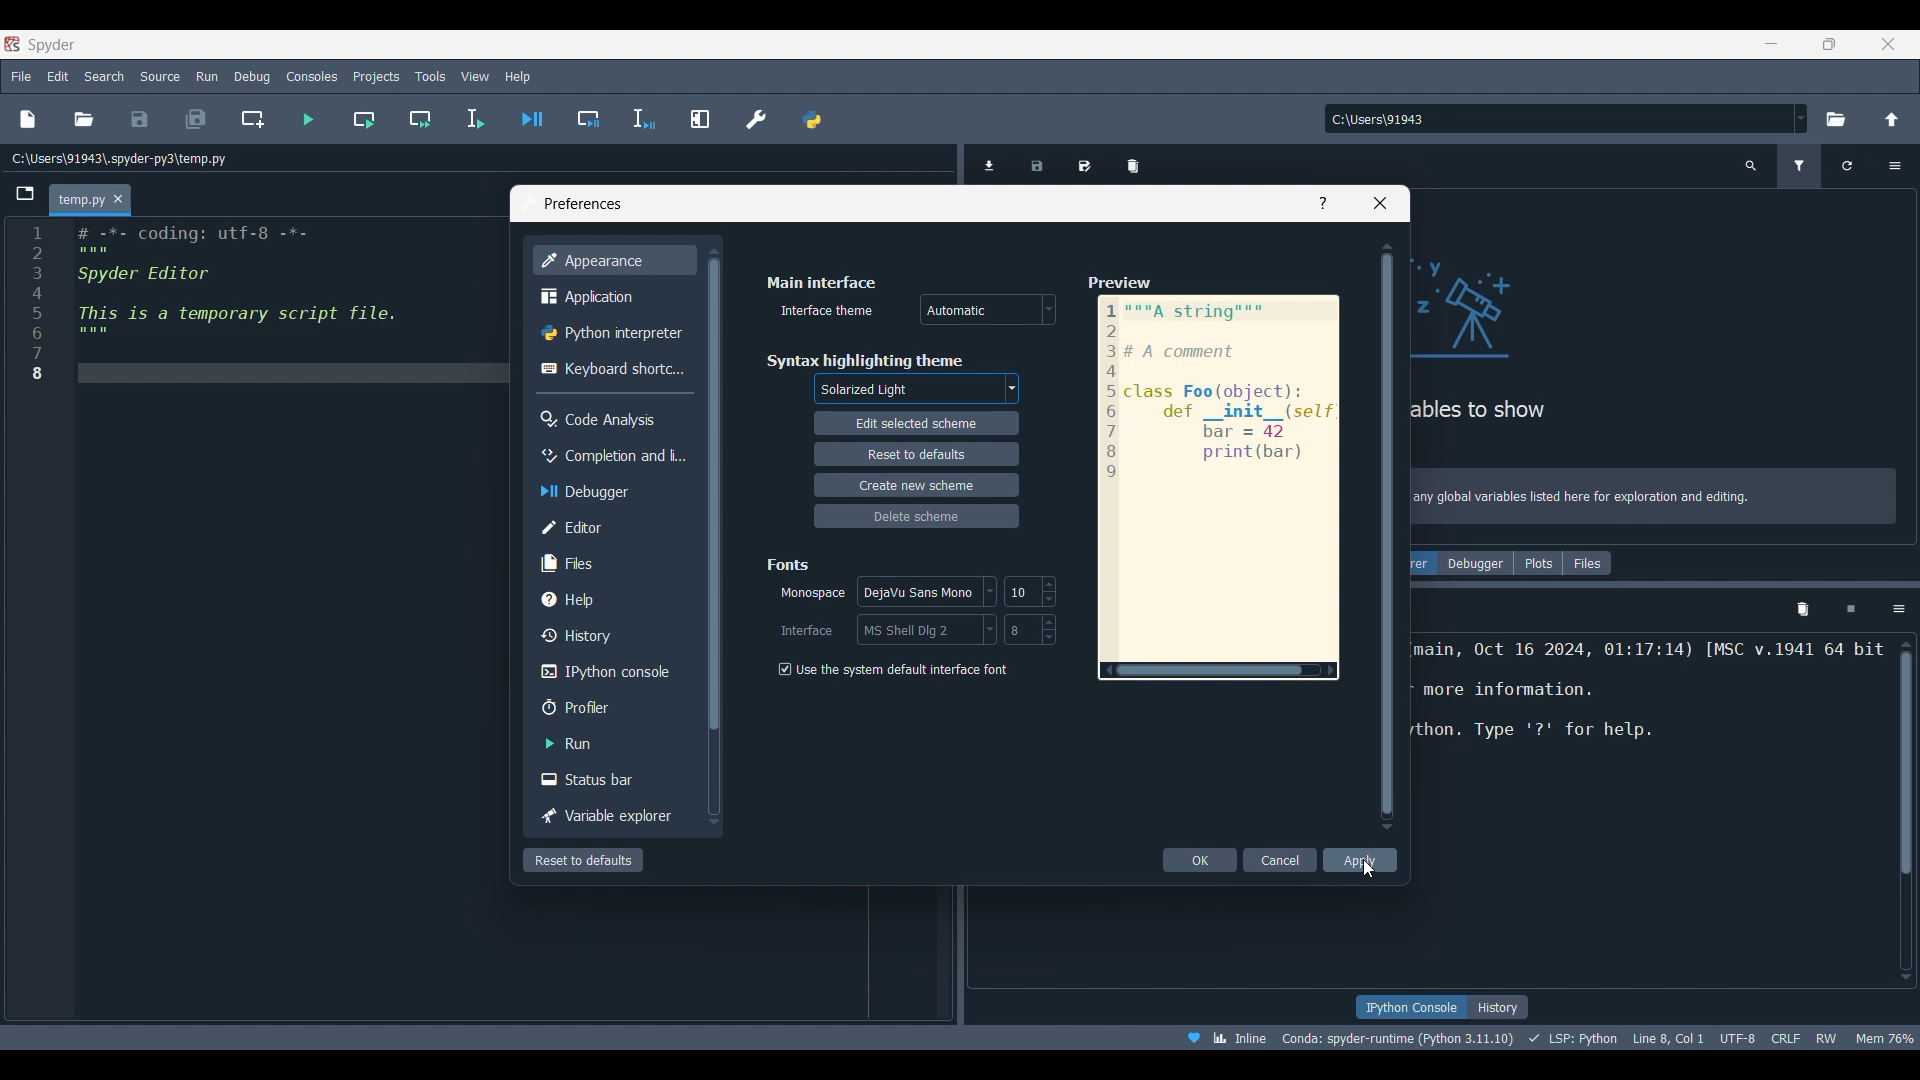 This screenshot has width=1920, height=1080. What do you see at coordinates (1736, 1037) in the screenshot?
I see `utf-8` at bounding box center [1736, 1037].